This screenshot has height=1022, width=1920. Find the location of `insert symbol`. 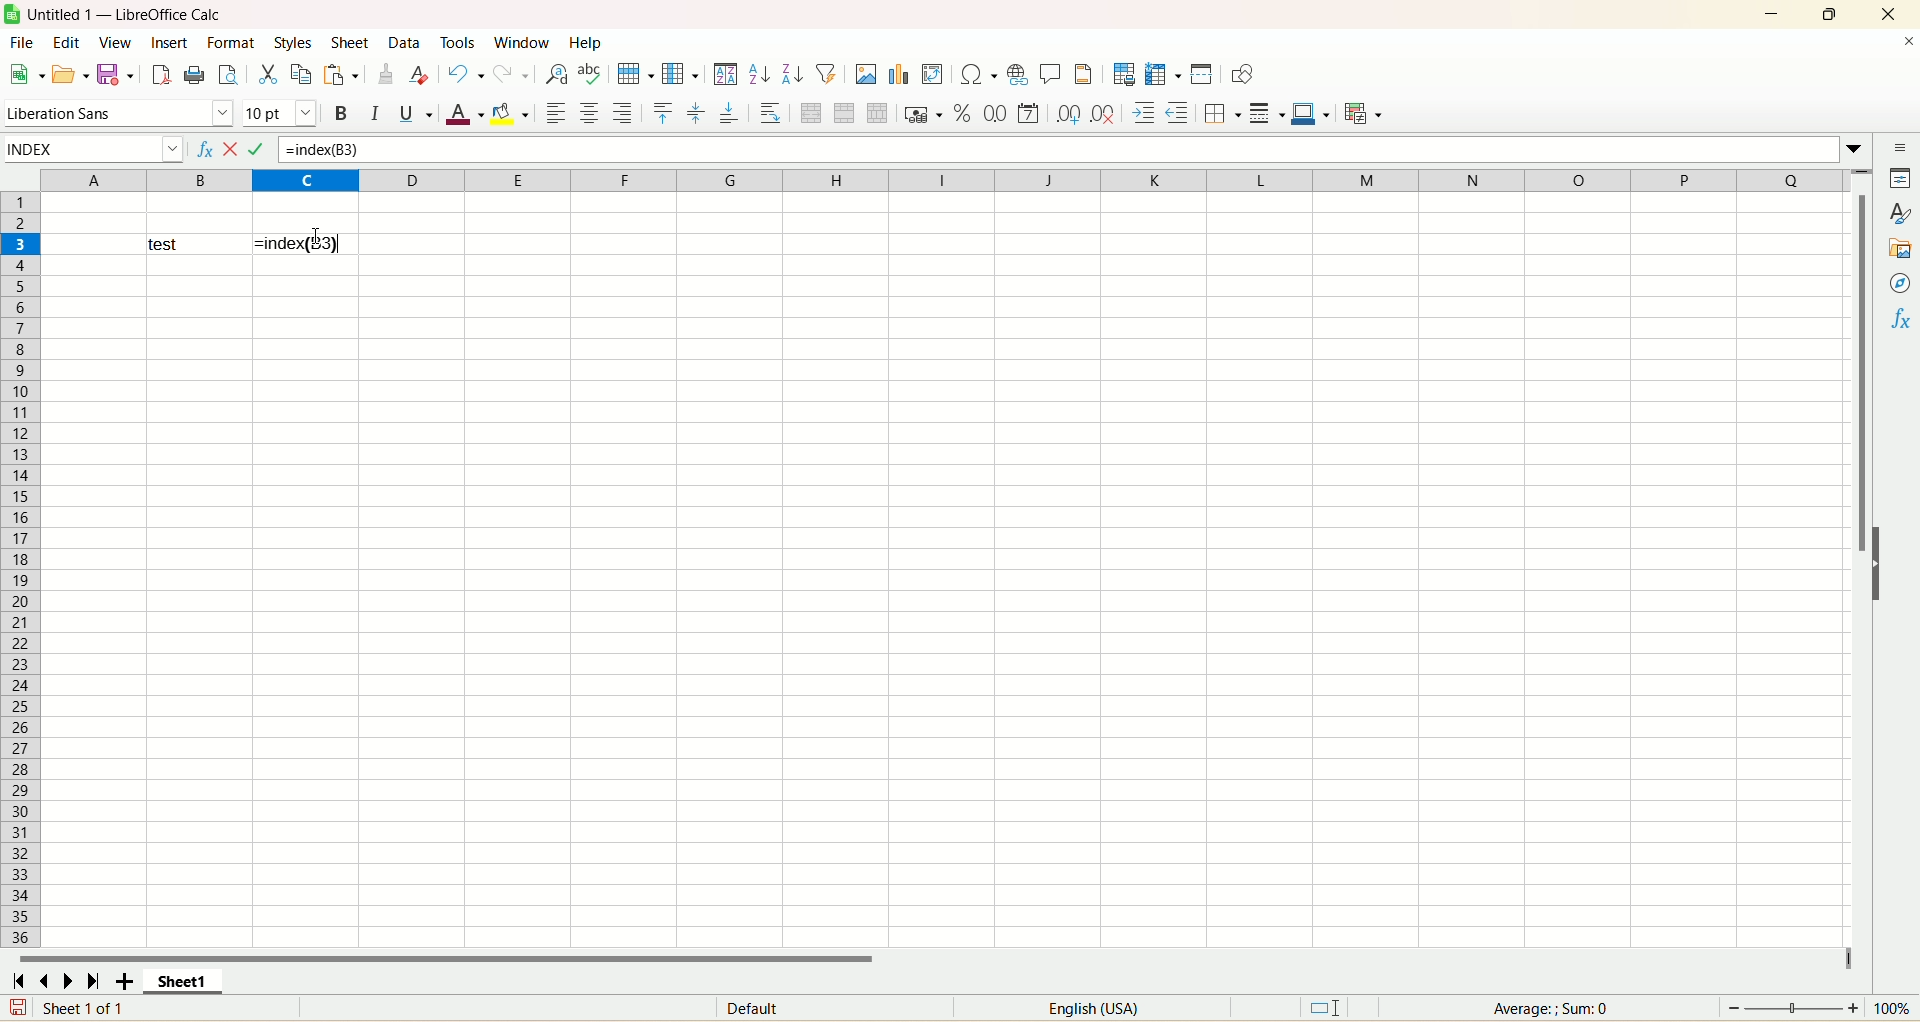

insert symbol is located at coordinates (977, 75).